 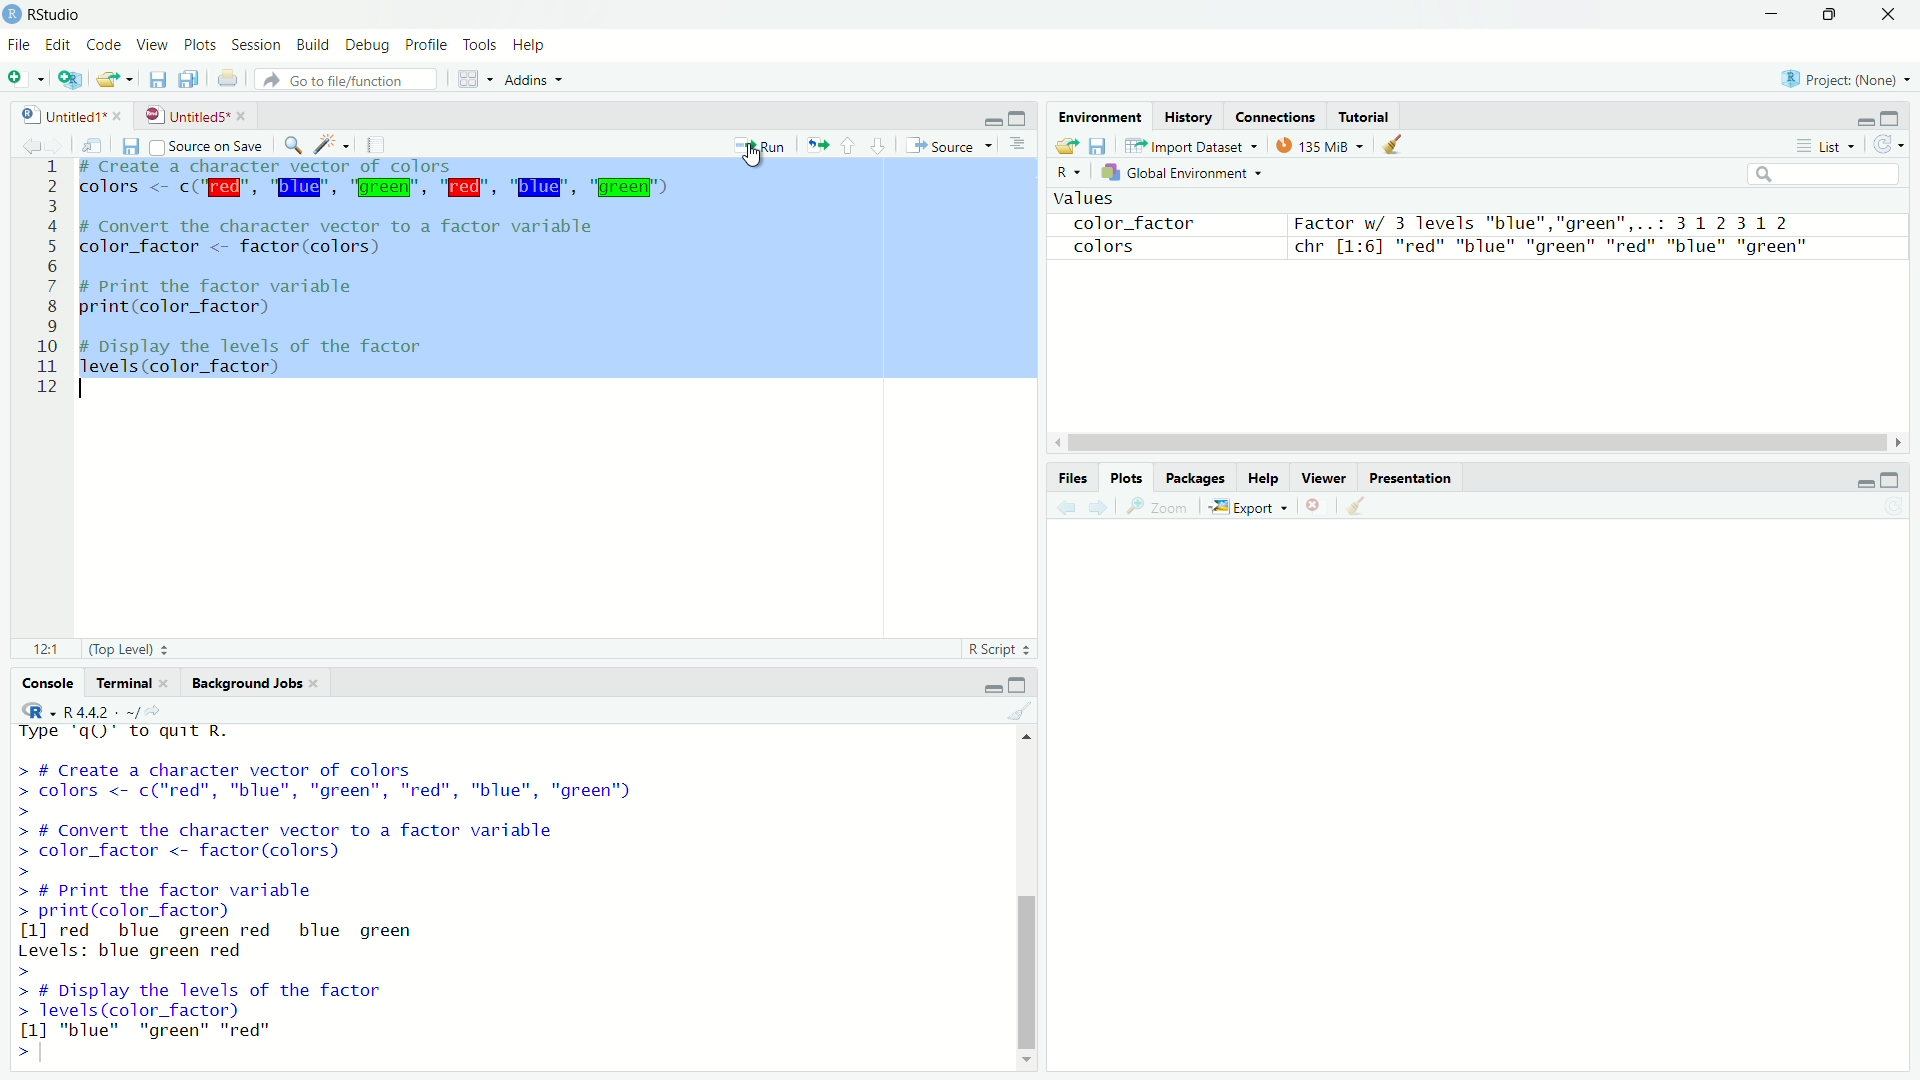 What do you see at coordinates (315, 44) in the screenshot?
I see `build` at bounding box center [315, 44].